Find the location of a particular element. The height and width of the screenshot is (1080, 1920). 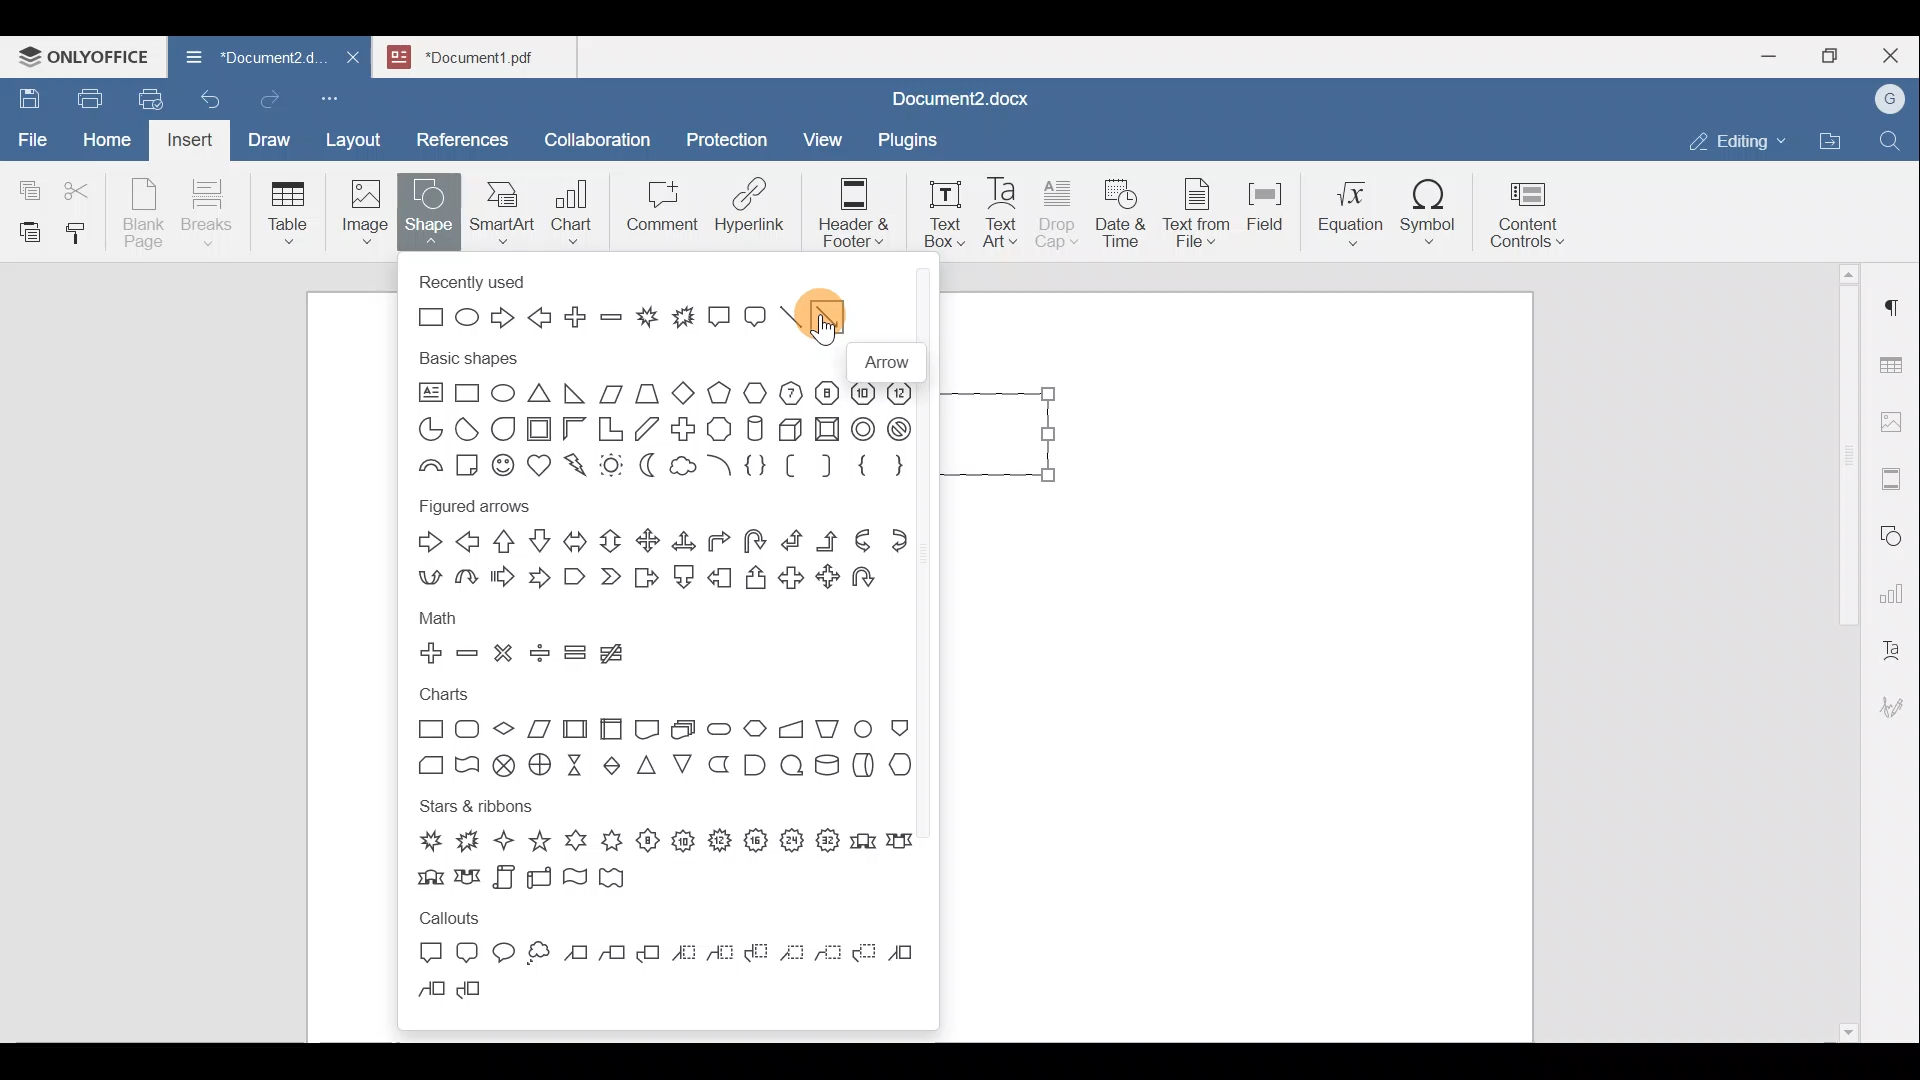

Callouts is located at coordinates (664, 957).